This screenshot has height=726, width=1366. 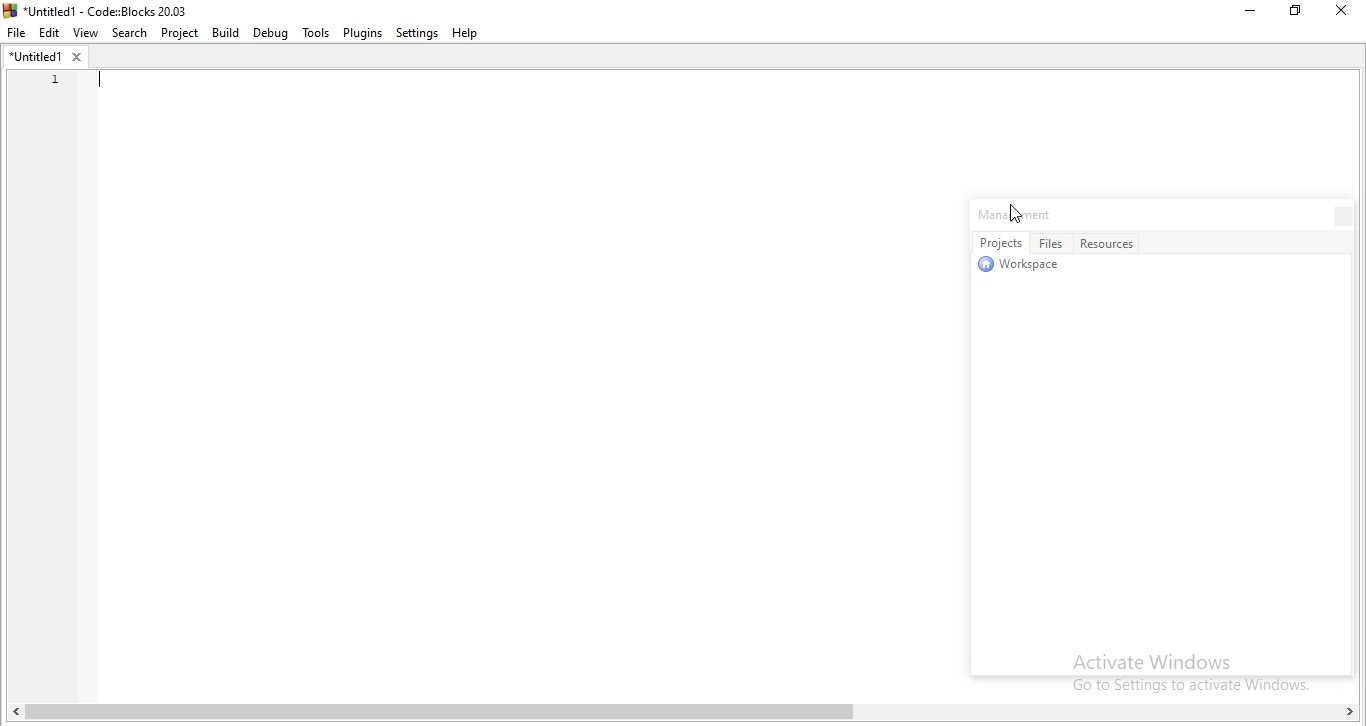 I want to click on Minimise, so click(x=1243, y=14).